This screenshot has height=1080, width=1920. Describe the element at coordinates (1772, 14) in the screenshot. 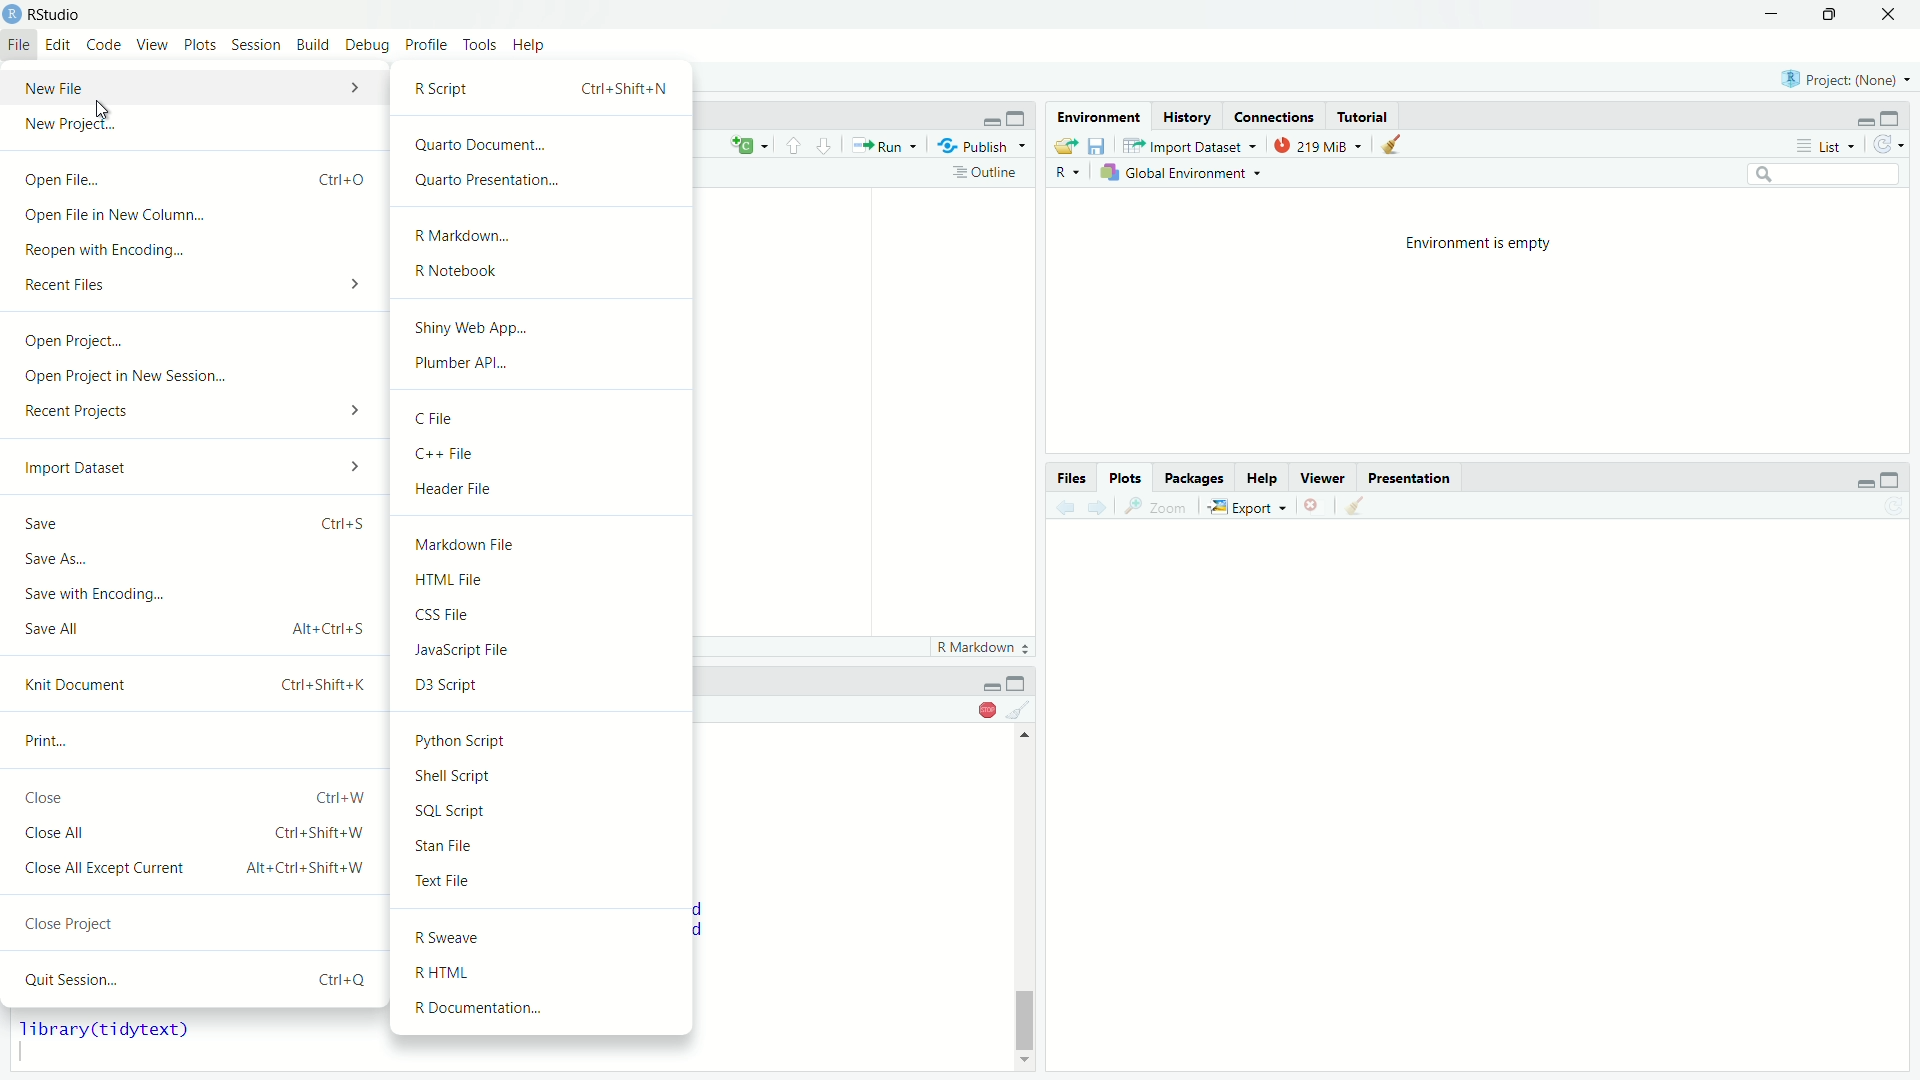

I see `Minimize` at that location.